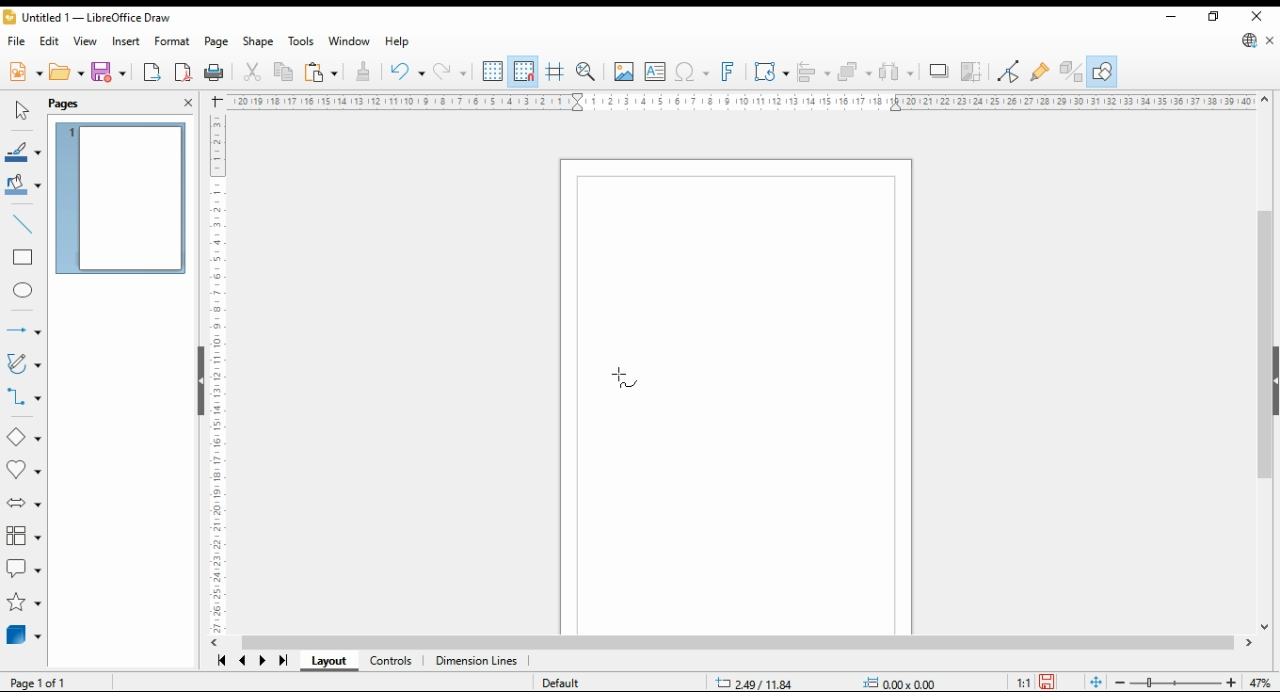 The image size is (1280, 692). Describe the element at coordinates (15, 41) in the screenshot. I see `file` at that location.